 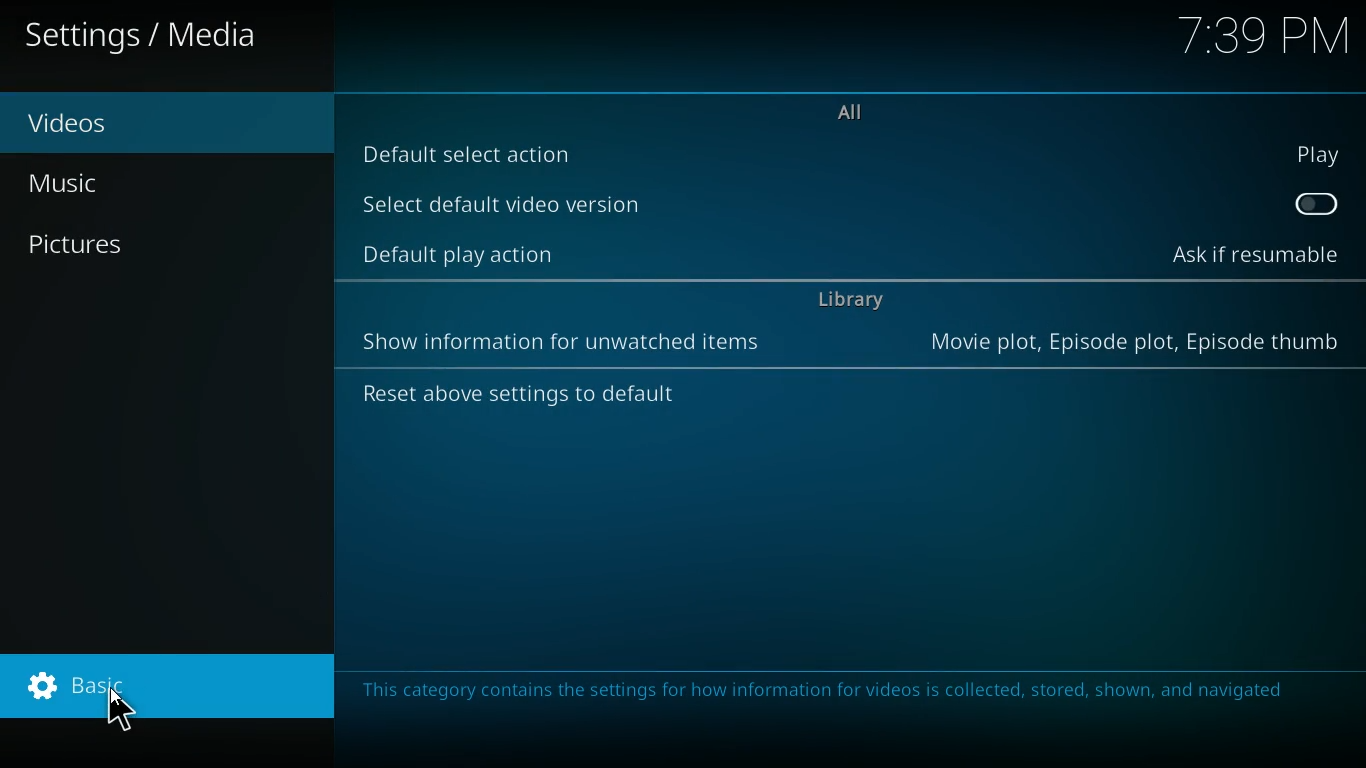 I want to click on videos, so click(x=150, y=122).